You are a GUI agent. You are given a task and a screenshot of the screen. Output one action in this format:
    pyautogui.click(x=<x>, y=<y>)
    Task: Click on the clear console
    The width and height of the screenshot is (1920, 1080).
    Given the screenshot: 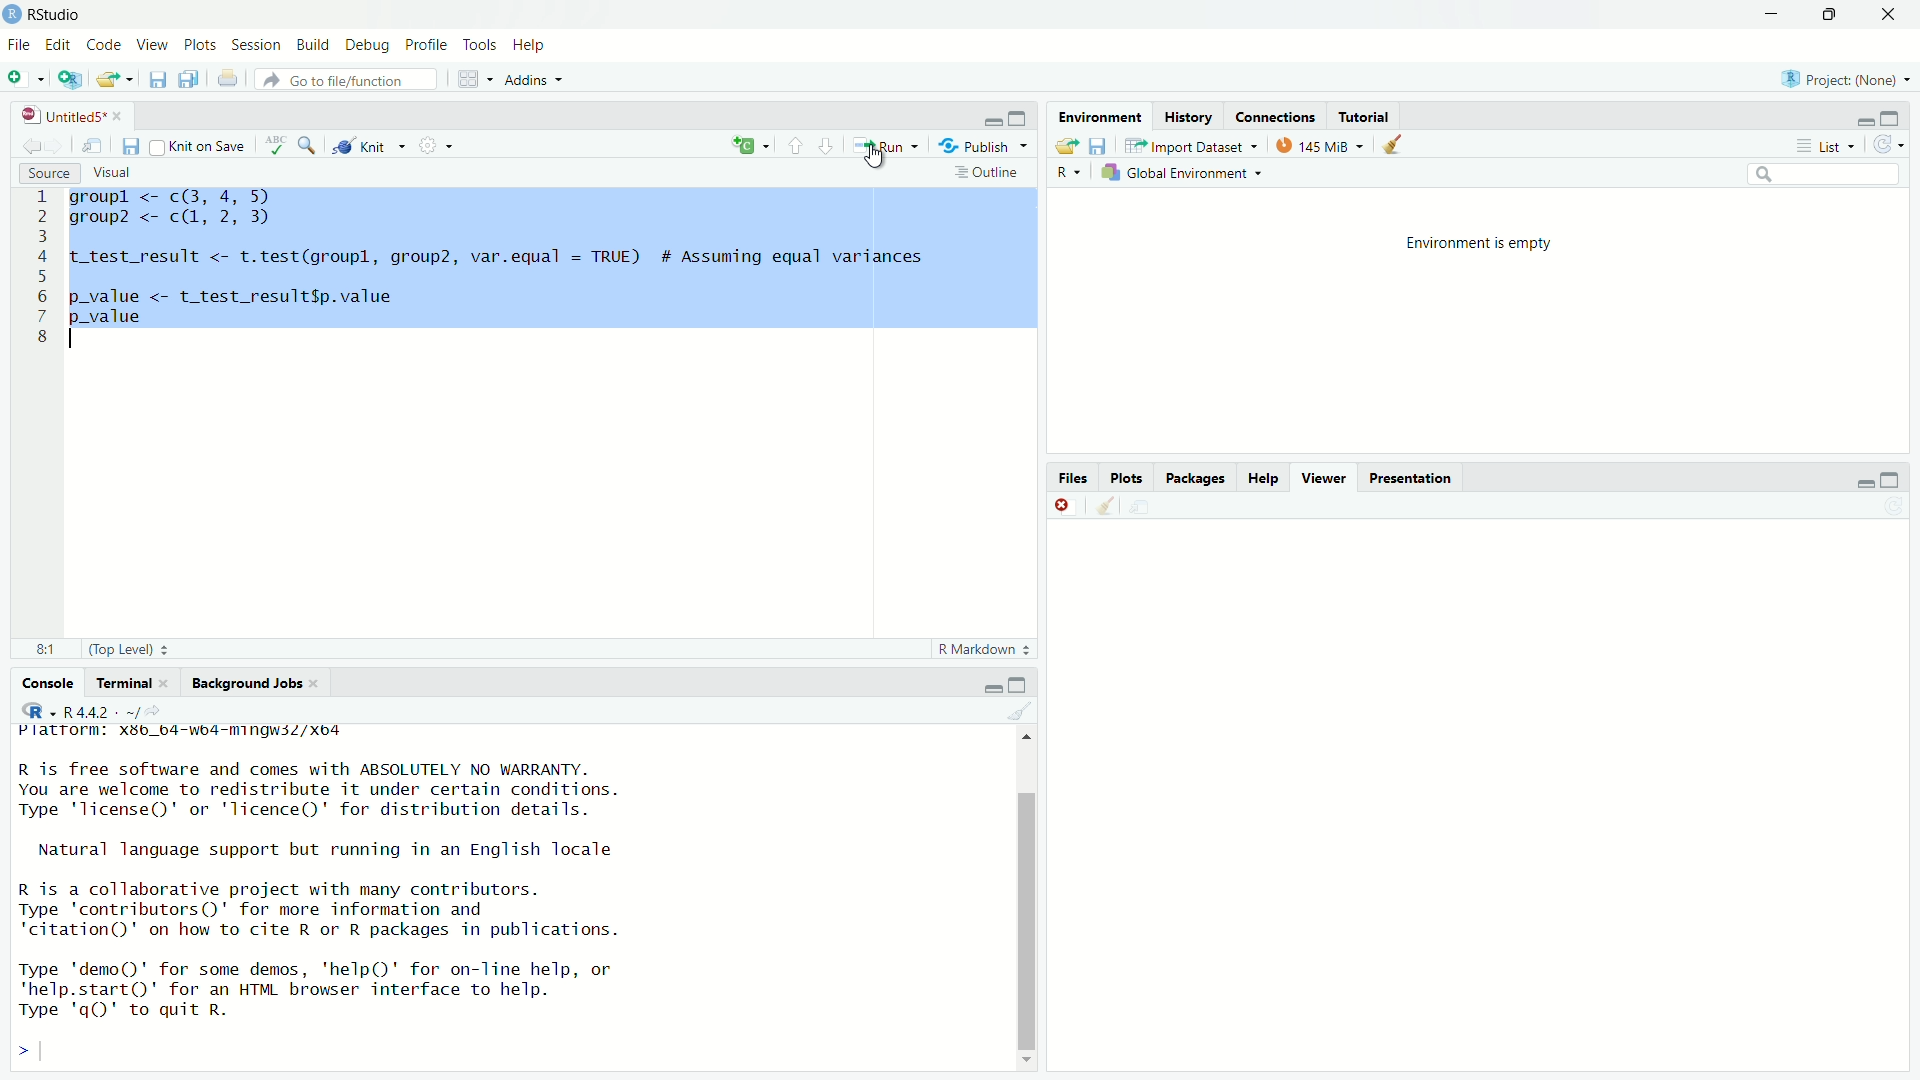 What is the action you would take?
    pyautogui.click(x=1102, y=504)
    